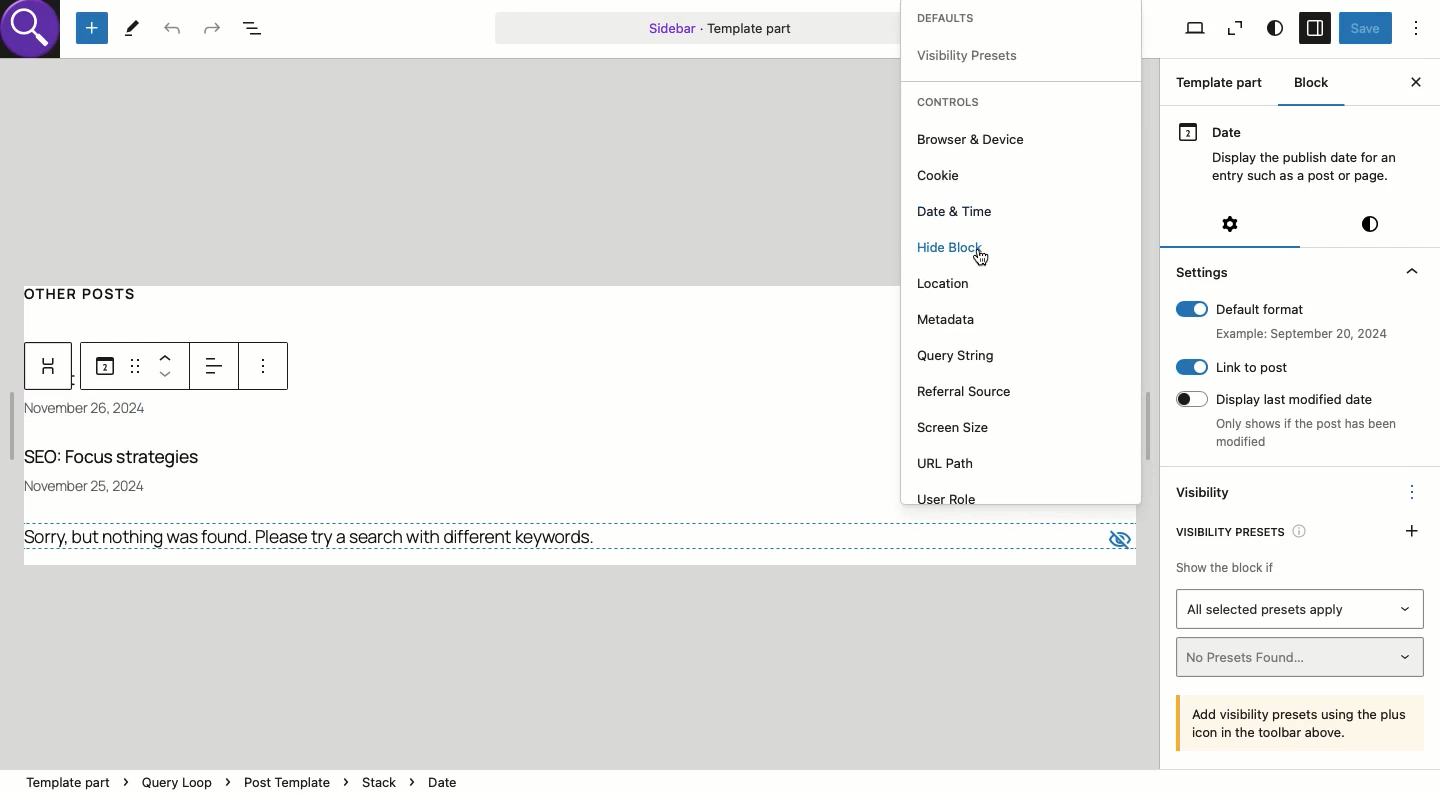  What do you see at coordinates (990, 256) in the screenshot?
I see `cursor` at bounding box center [990, 256].